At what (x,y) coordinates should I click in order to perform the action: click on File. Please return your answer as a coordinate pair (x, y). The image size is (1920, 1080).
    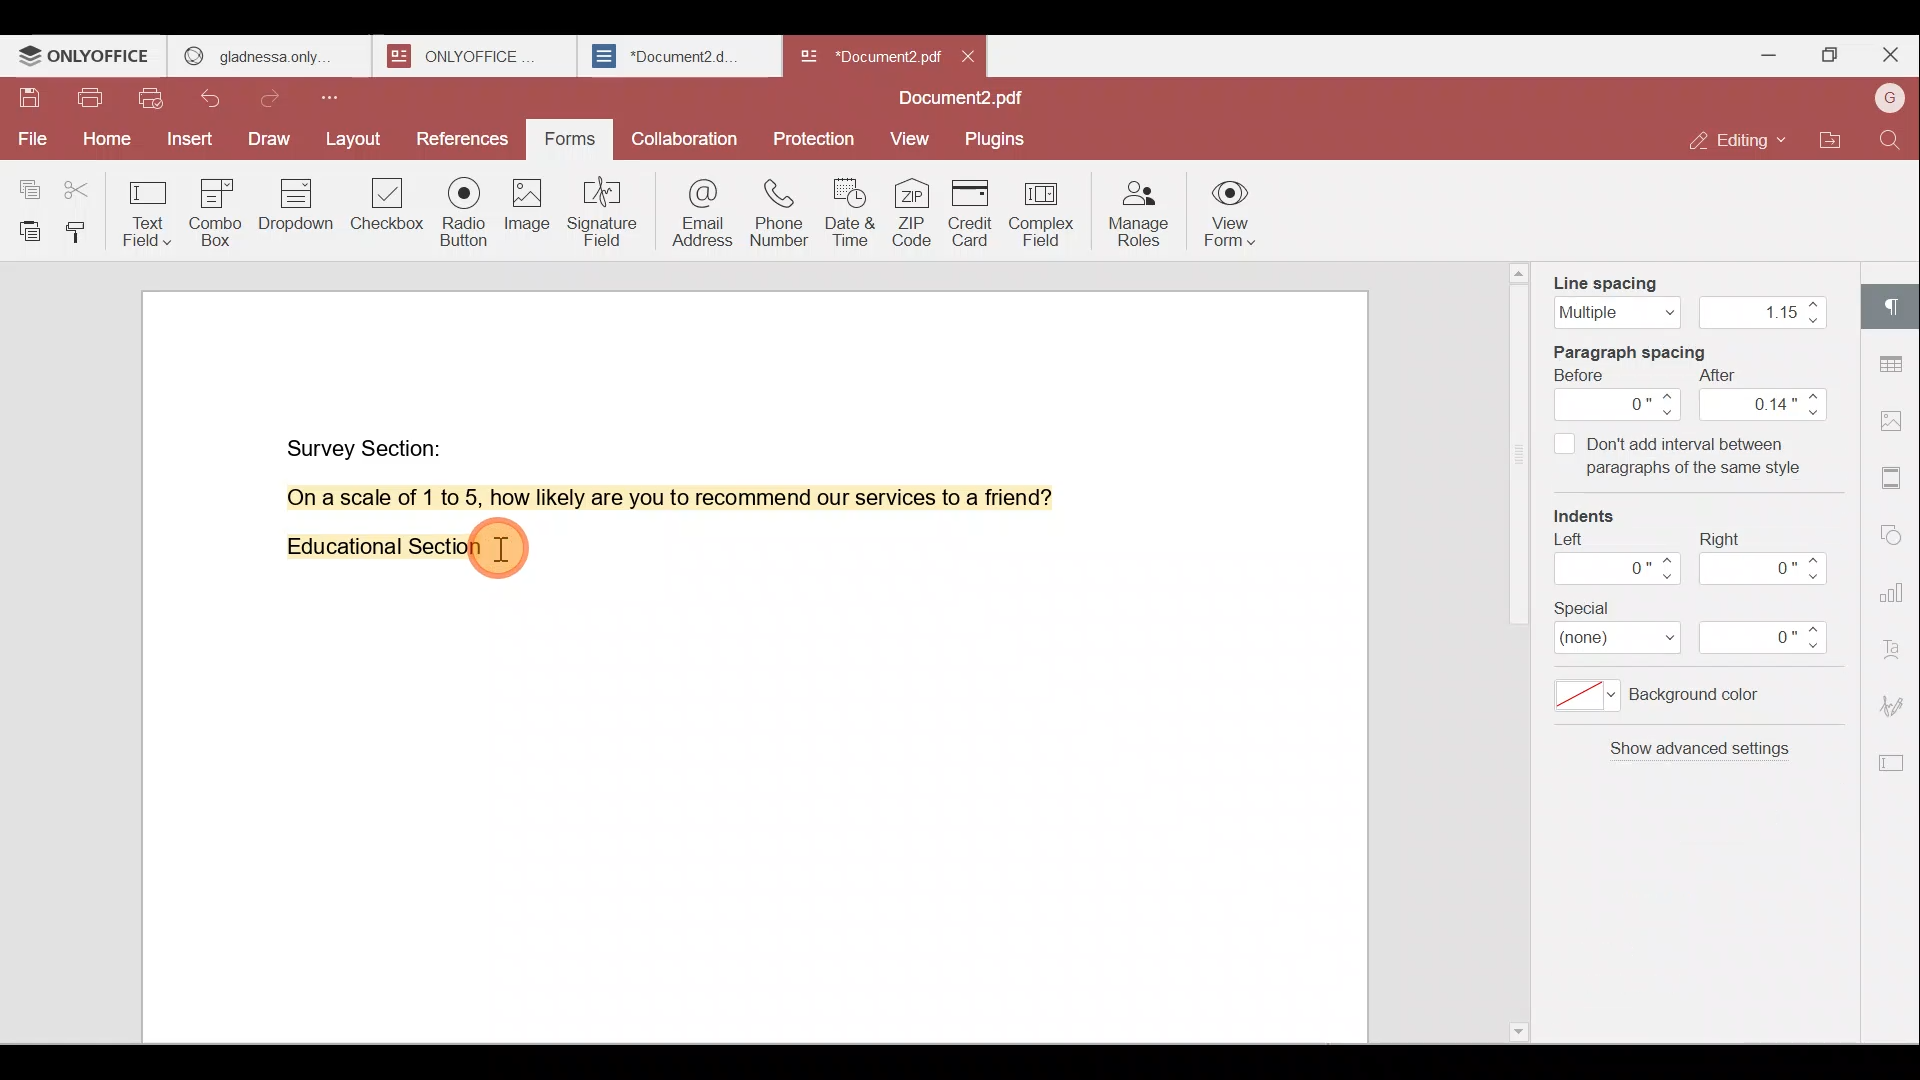
    Looking at the image, I should click on (30, 139).